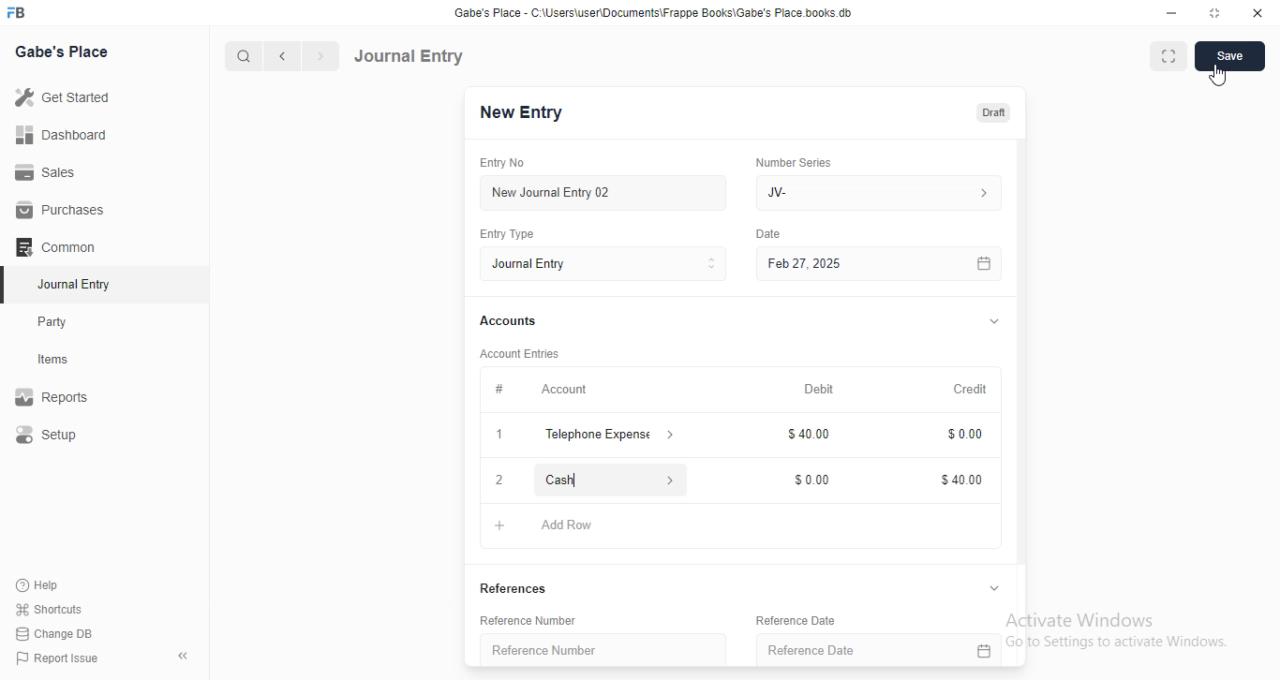 The image size is (1280, 680). What do you see at coordinates (519, 353) in the screenshot?
I see `Account entries` at bounding box center [519, 353].